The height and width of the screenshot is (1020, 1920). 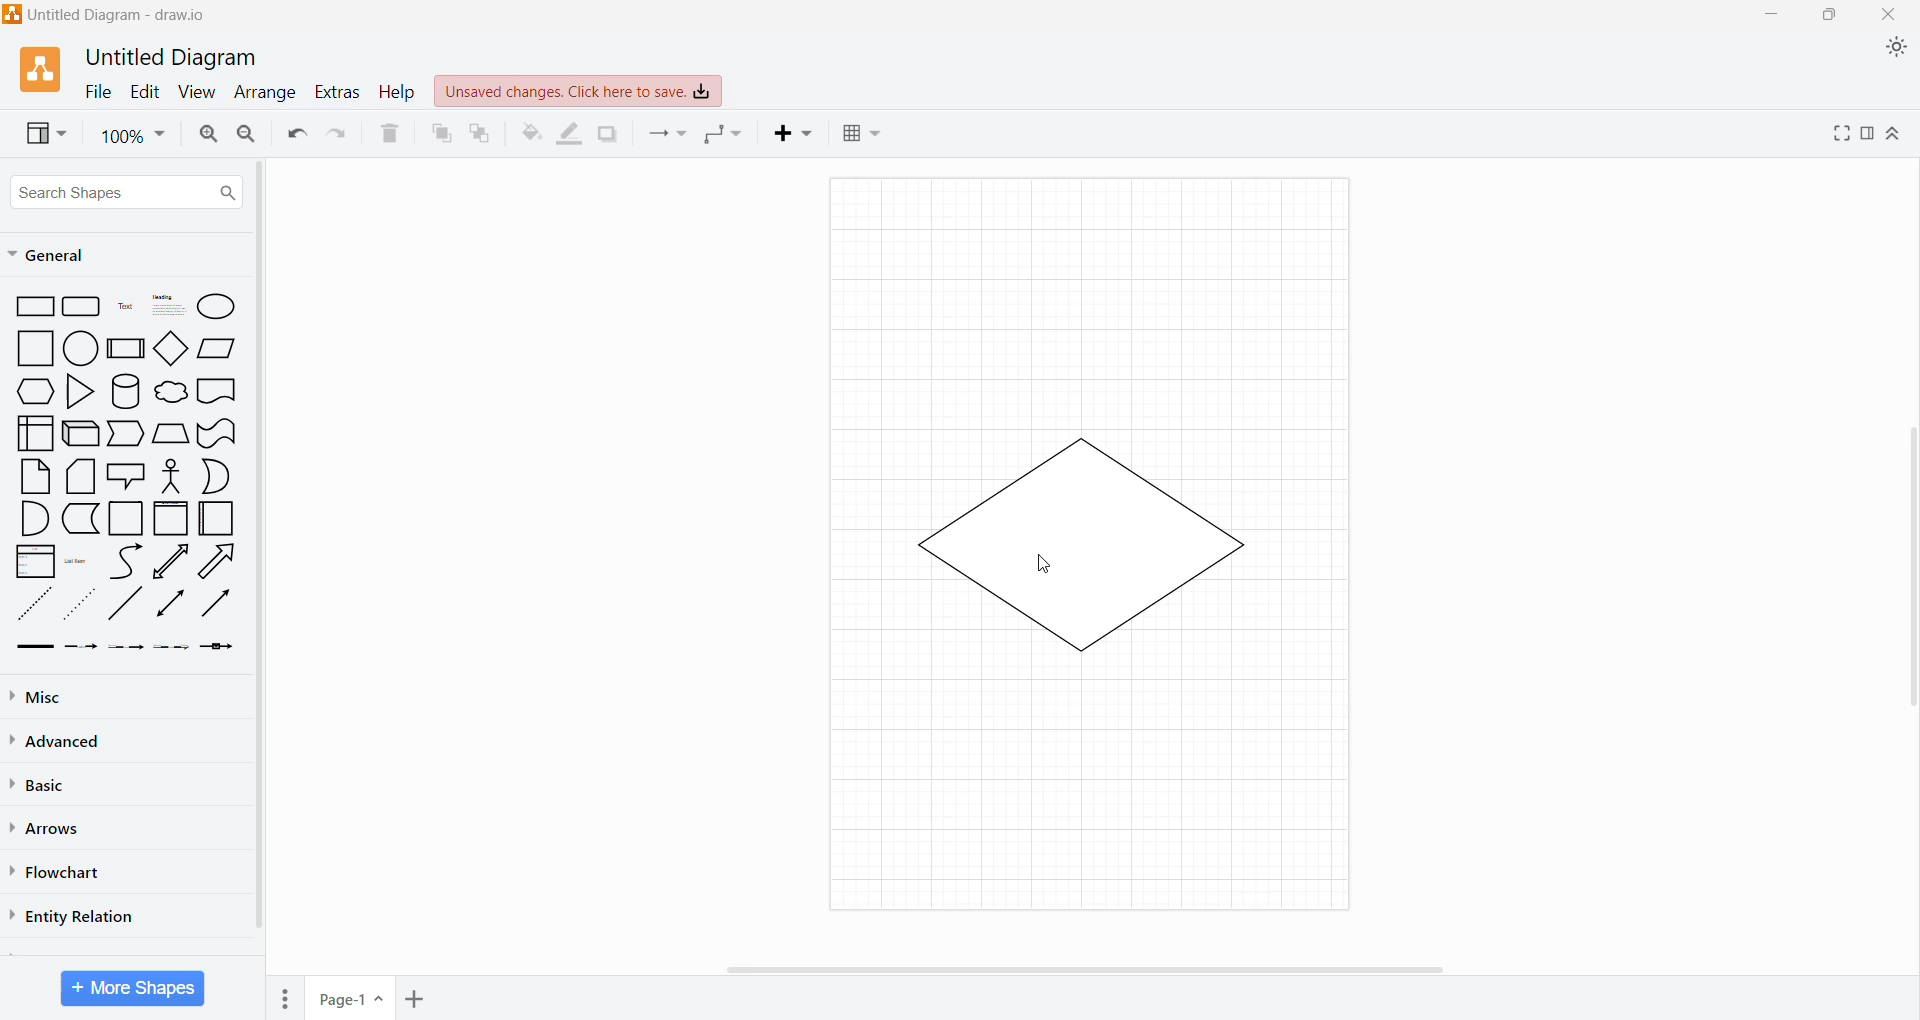 What do you see at coordinates (170, 434) in the screenshot?
I see `Trapezoid` at bounding box center [170, 434].